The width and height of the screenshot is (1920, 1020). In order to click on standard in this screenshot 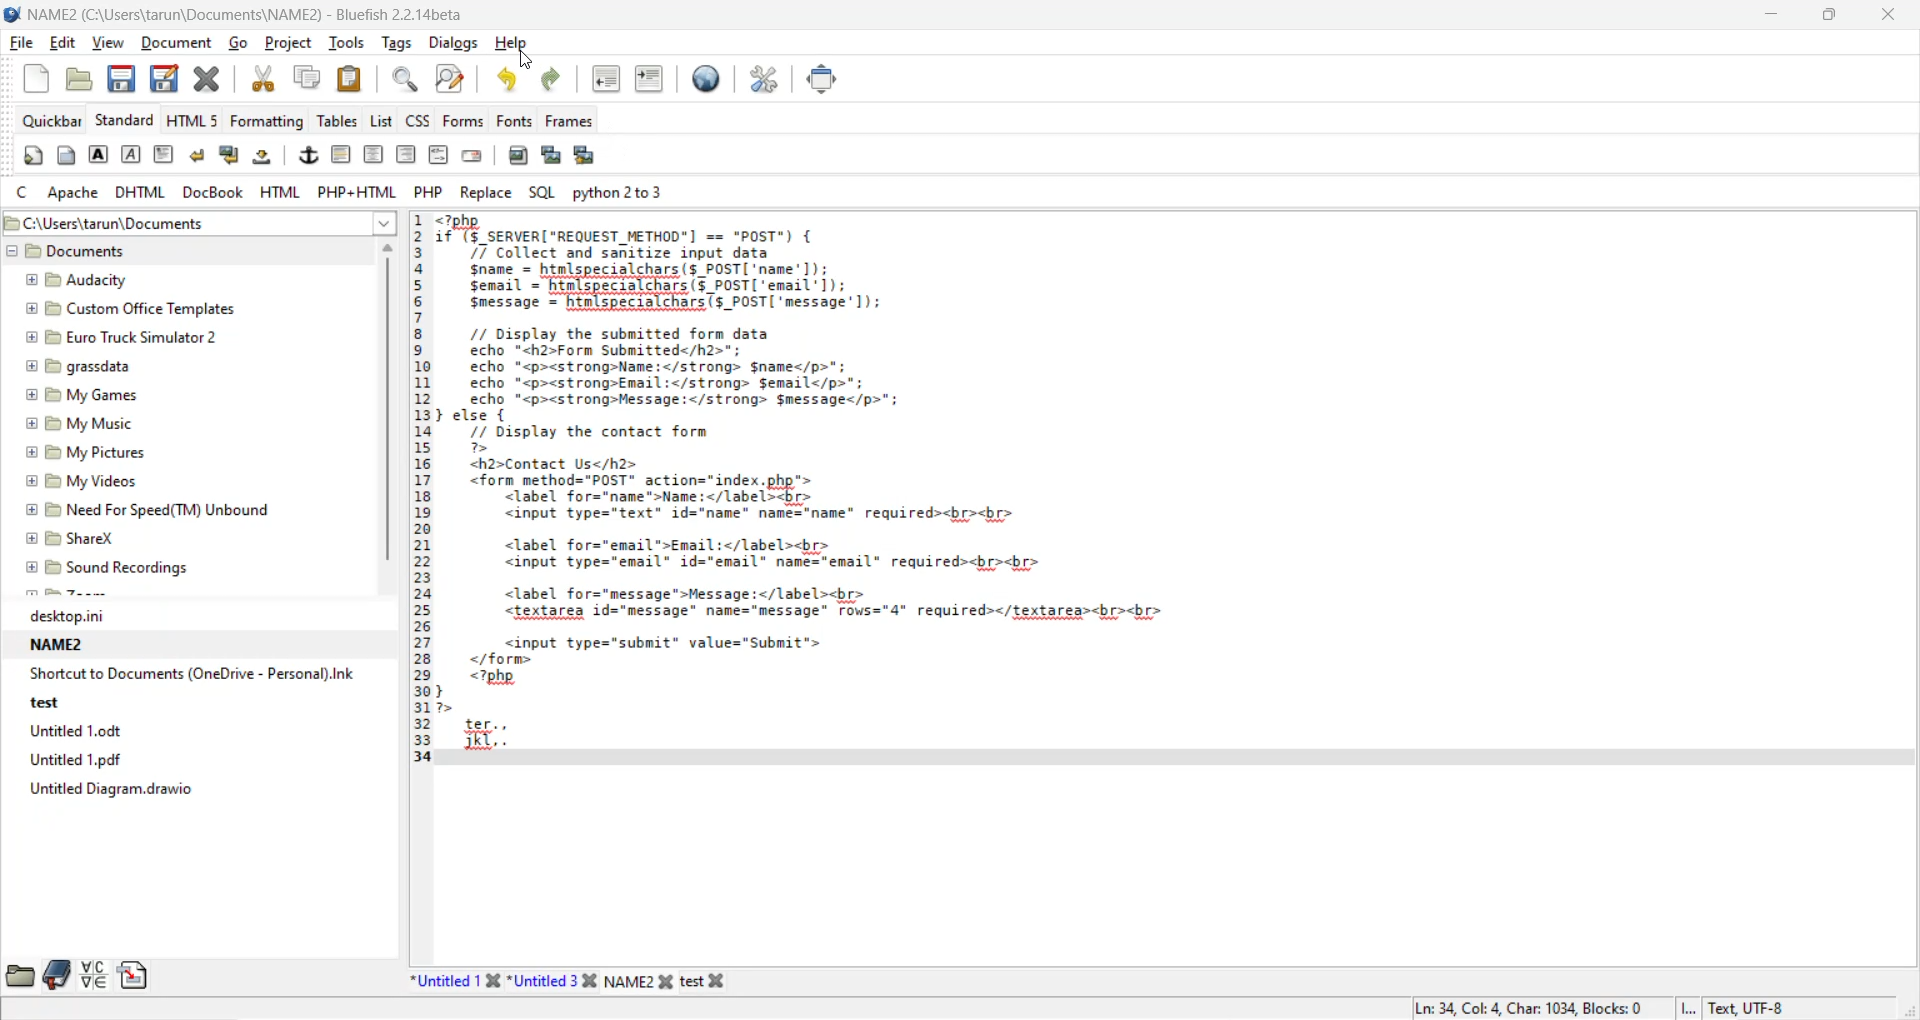, I will do `click(126, 120)`.